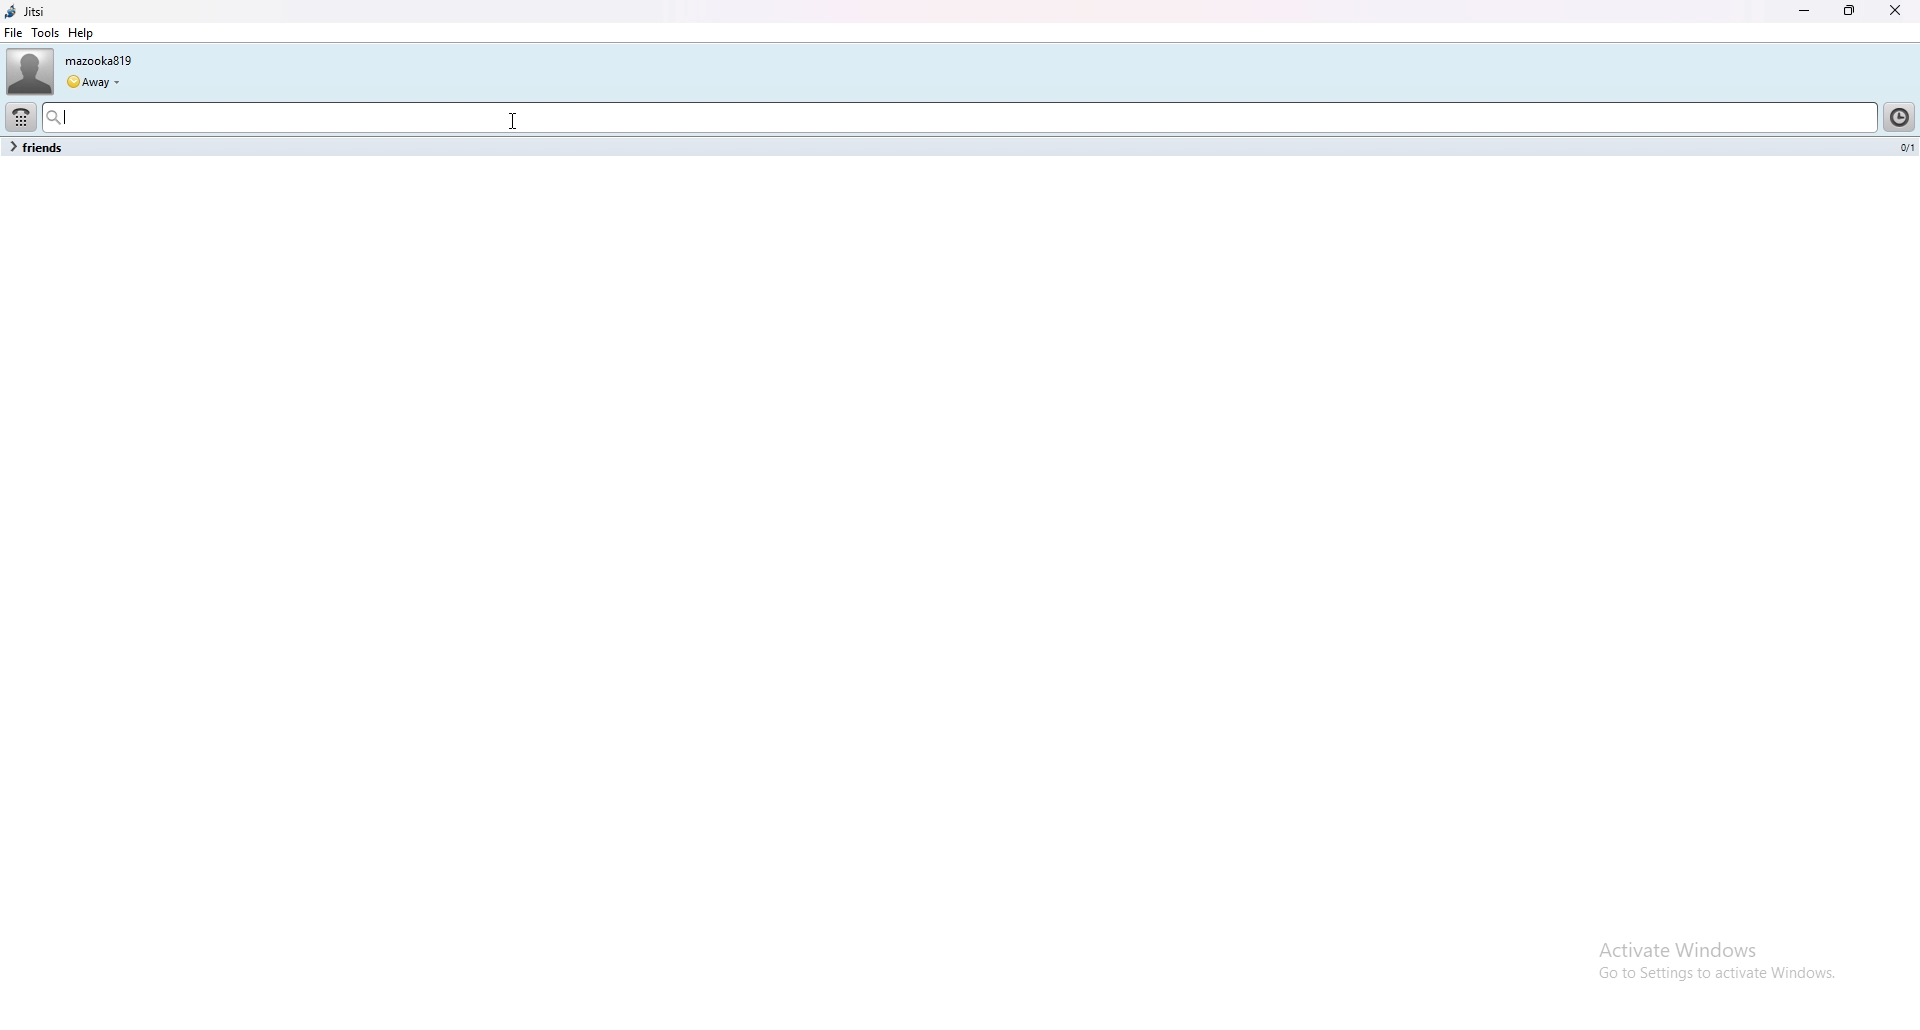  I want to click on dialpad, so click(20, 117).